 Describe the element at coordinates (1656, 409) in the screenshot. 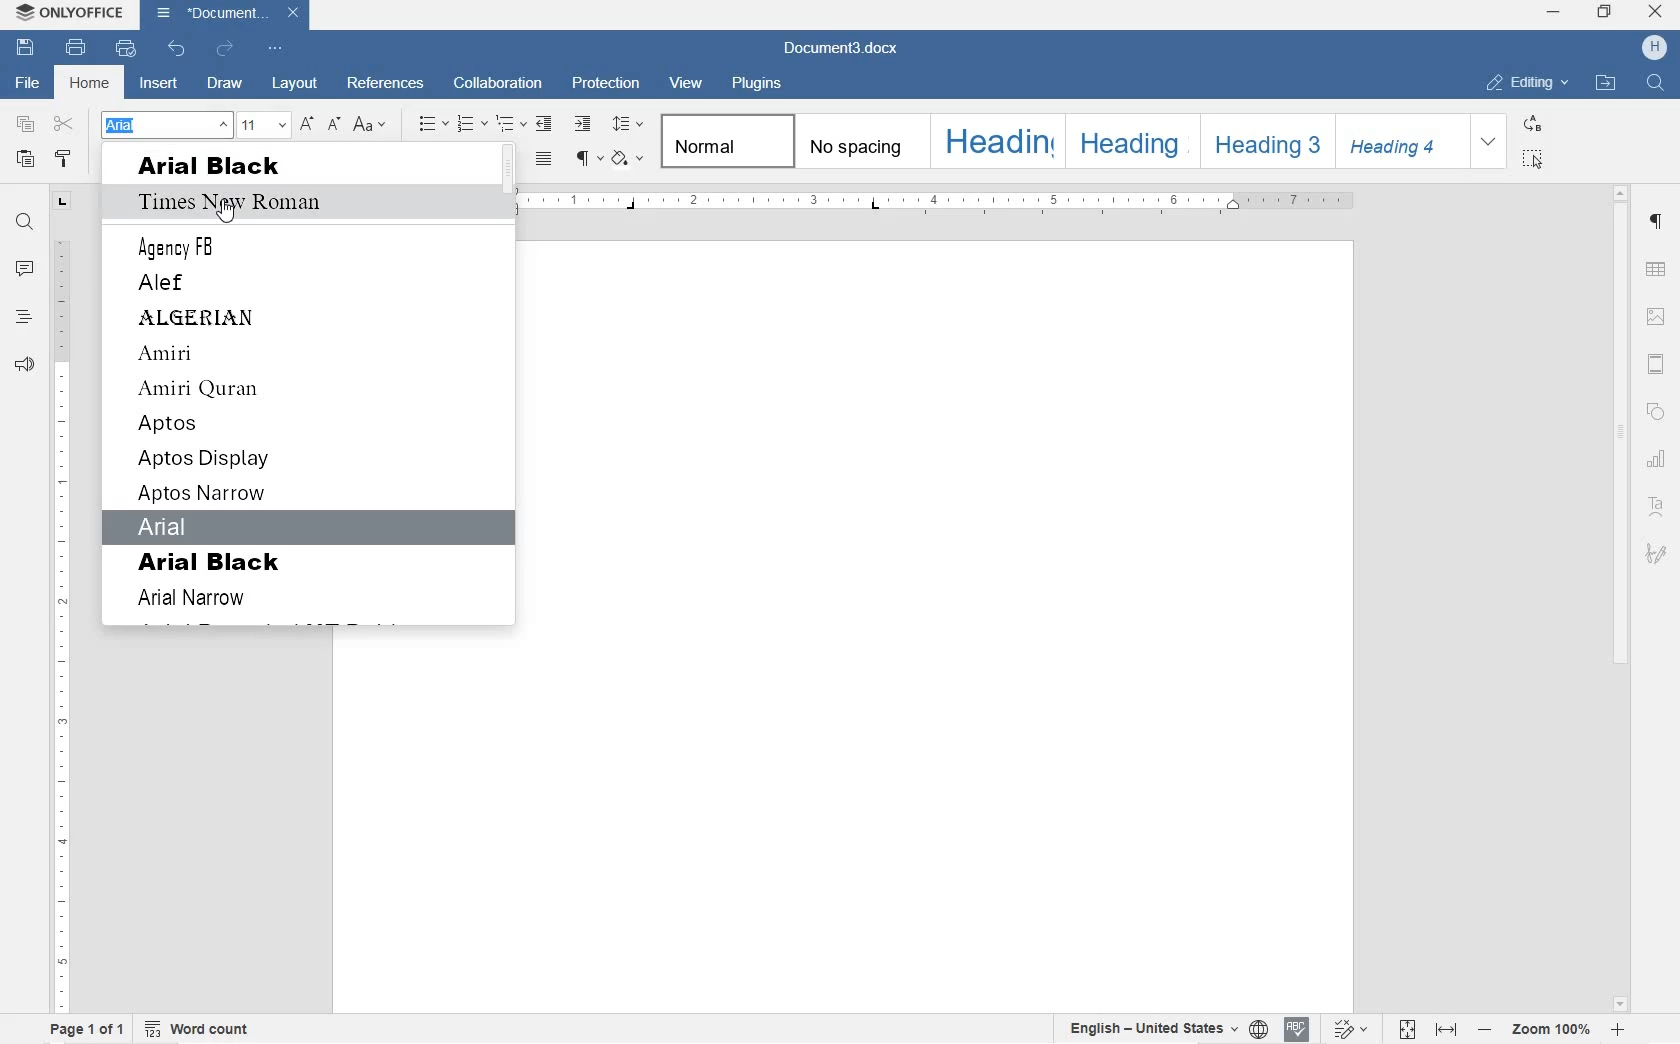

I see `SHAPE` at that location.